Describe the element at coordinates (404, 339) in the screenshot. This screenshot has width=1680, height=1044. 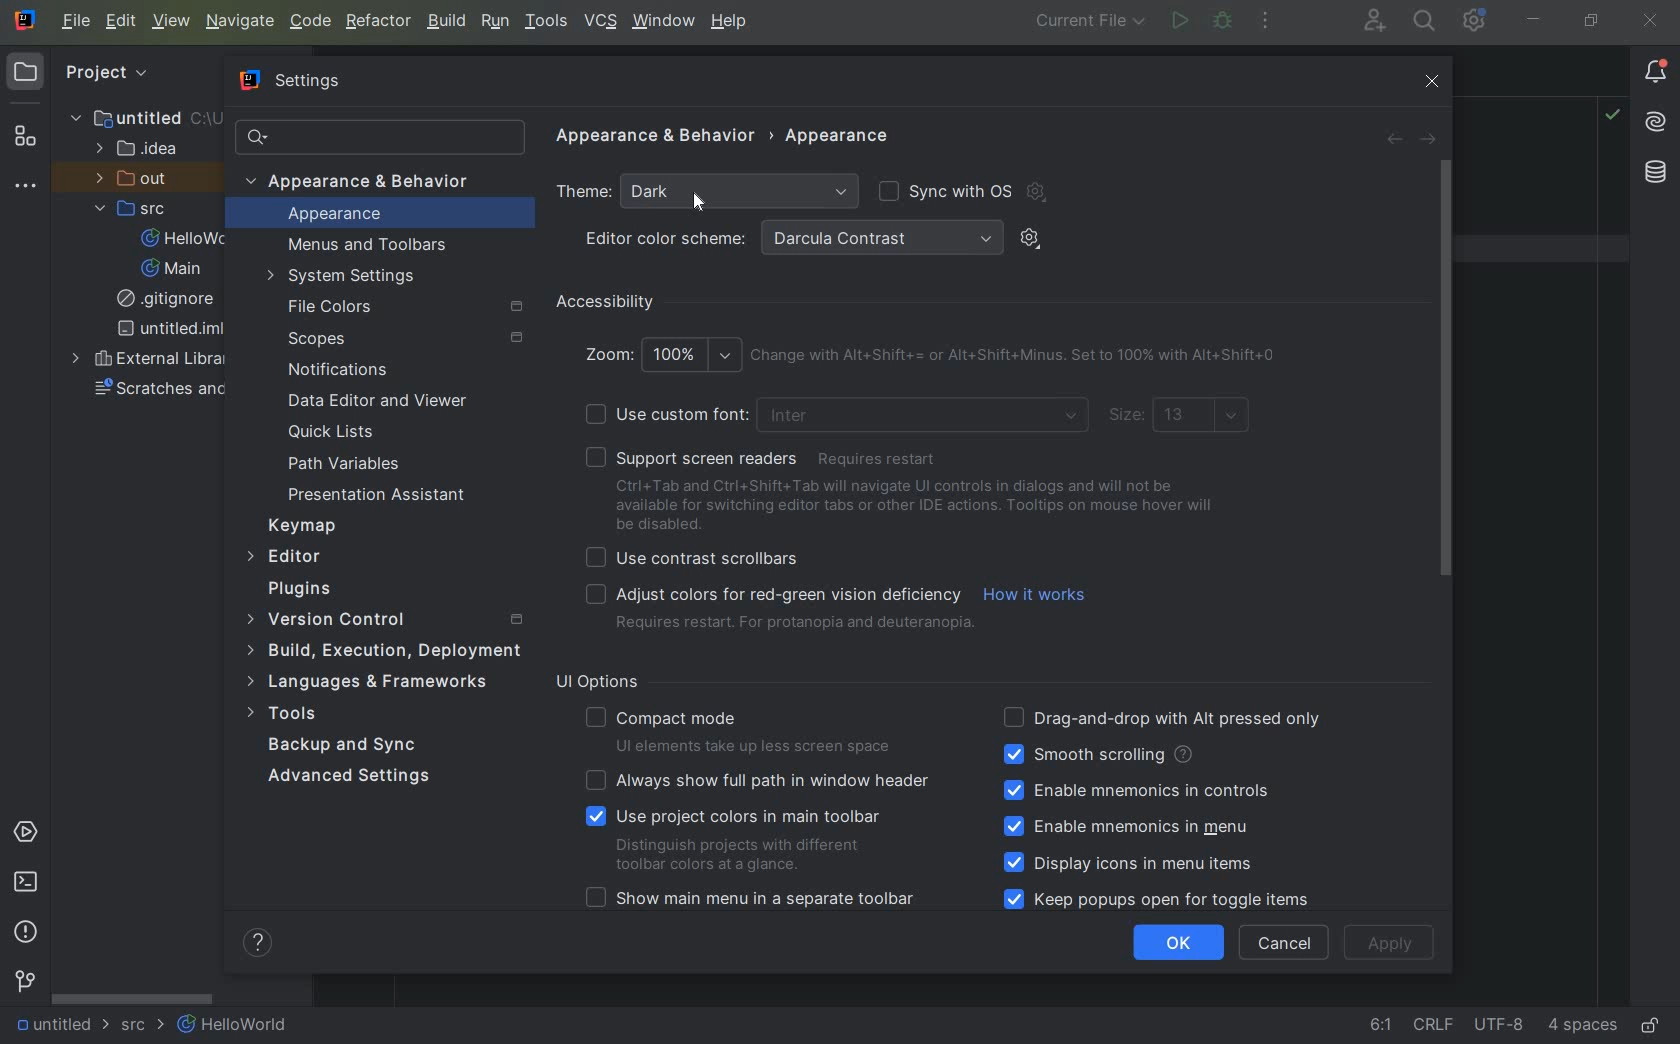
I see `SCOPES` at that location.